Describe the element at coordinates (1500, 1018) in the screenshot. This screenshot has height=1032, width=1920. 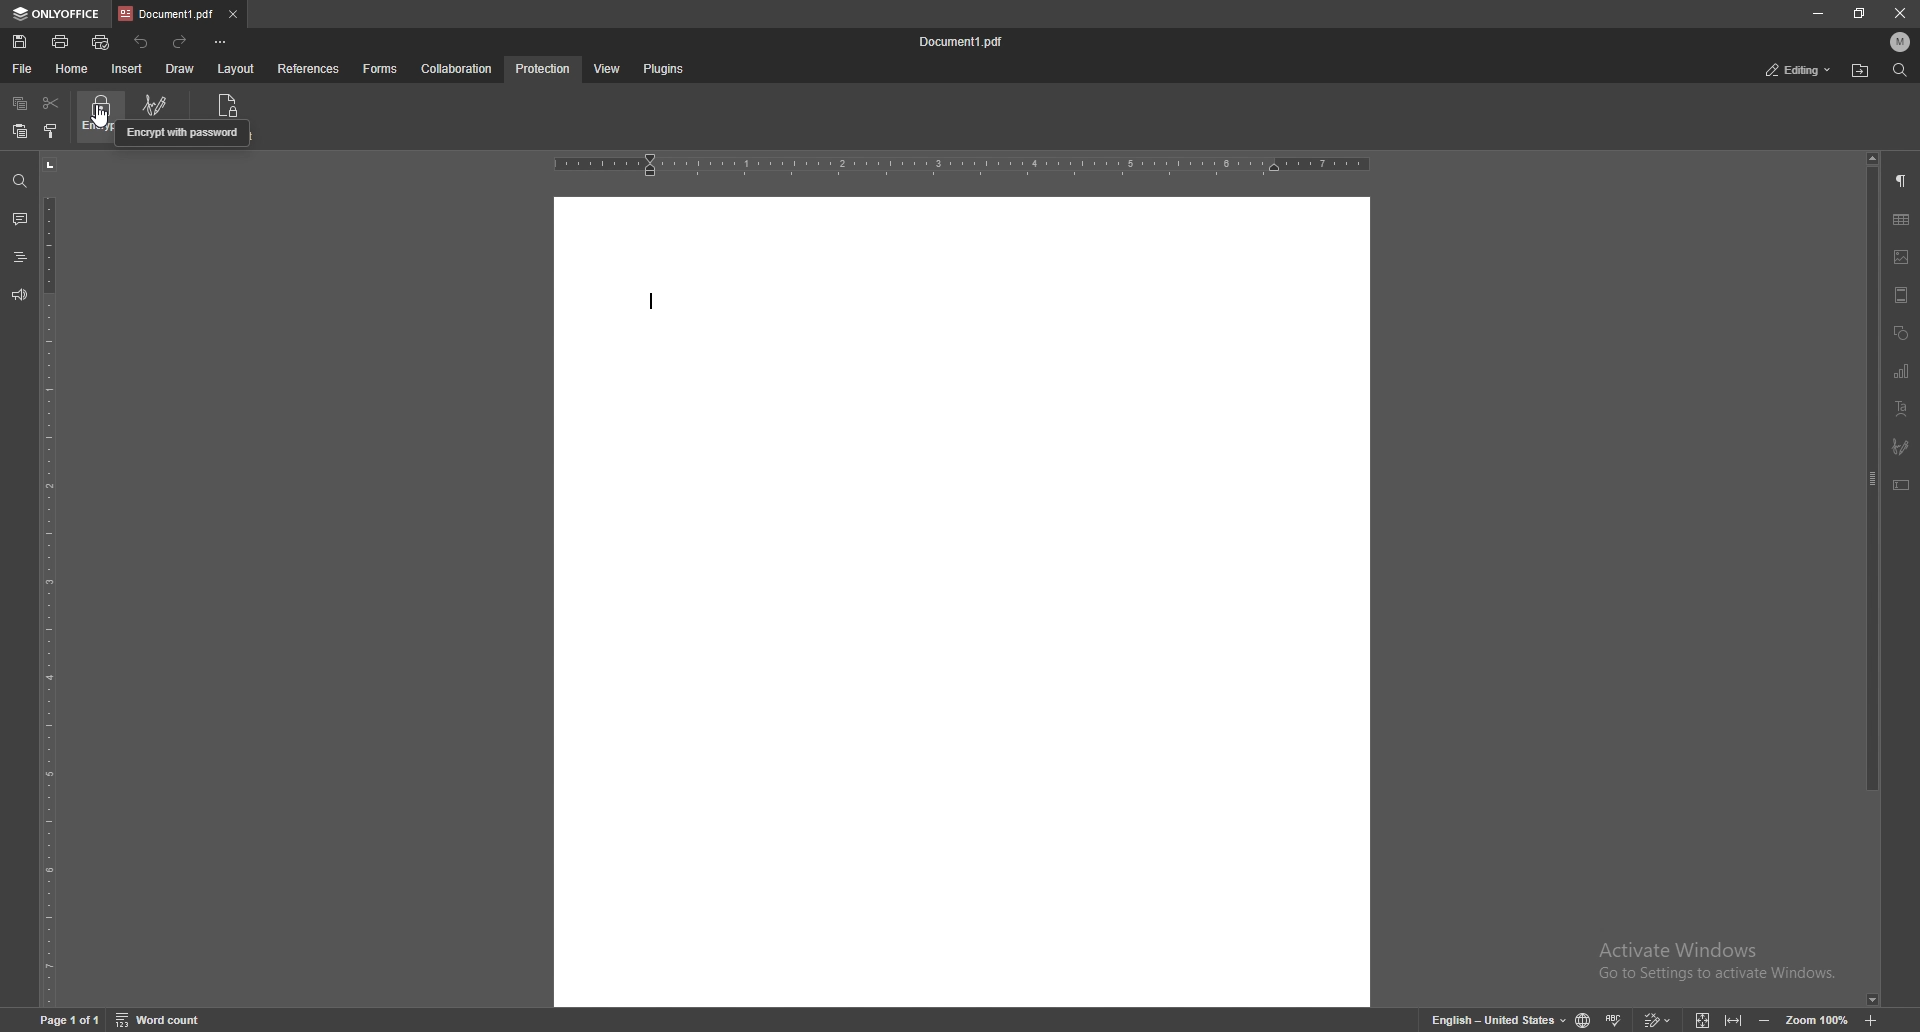
I see `change text language` at that location.